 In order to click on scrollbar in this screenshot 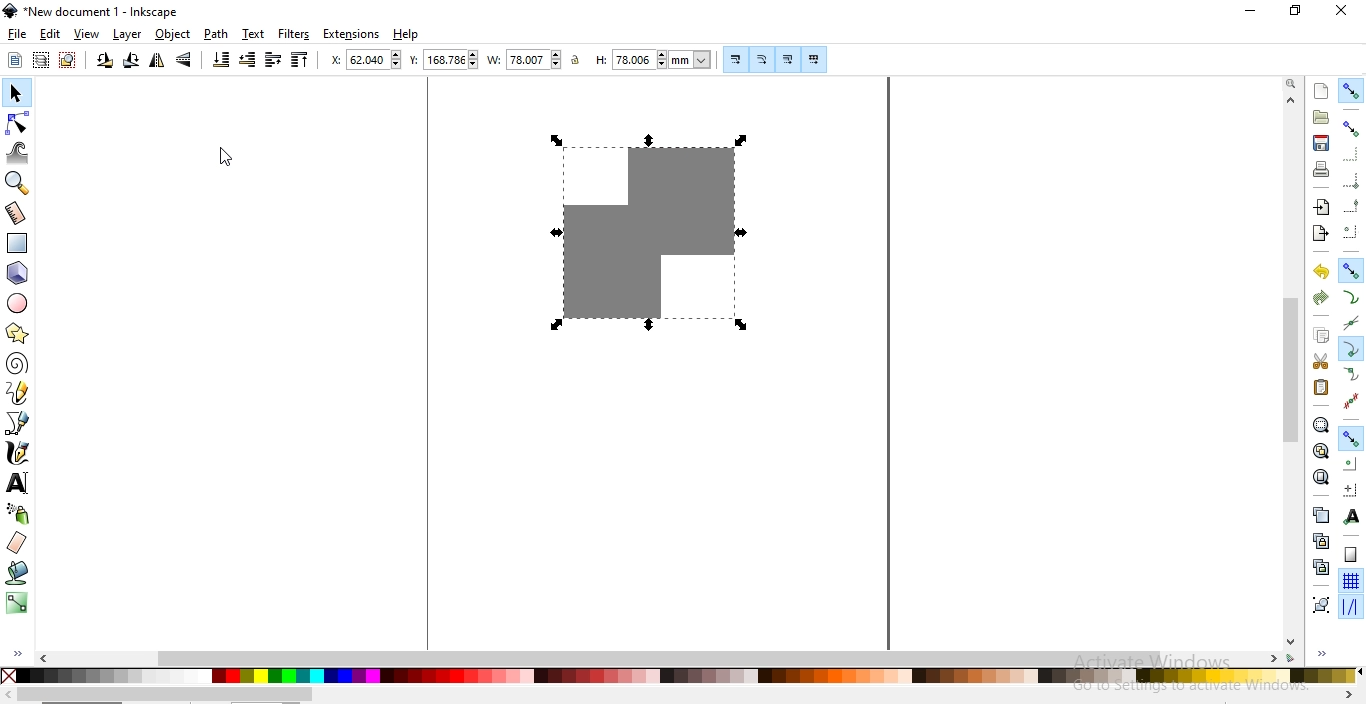, I will do `click(165, 695)`.